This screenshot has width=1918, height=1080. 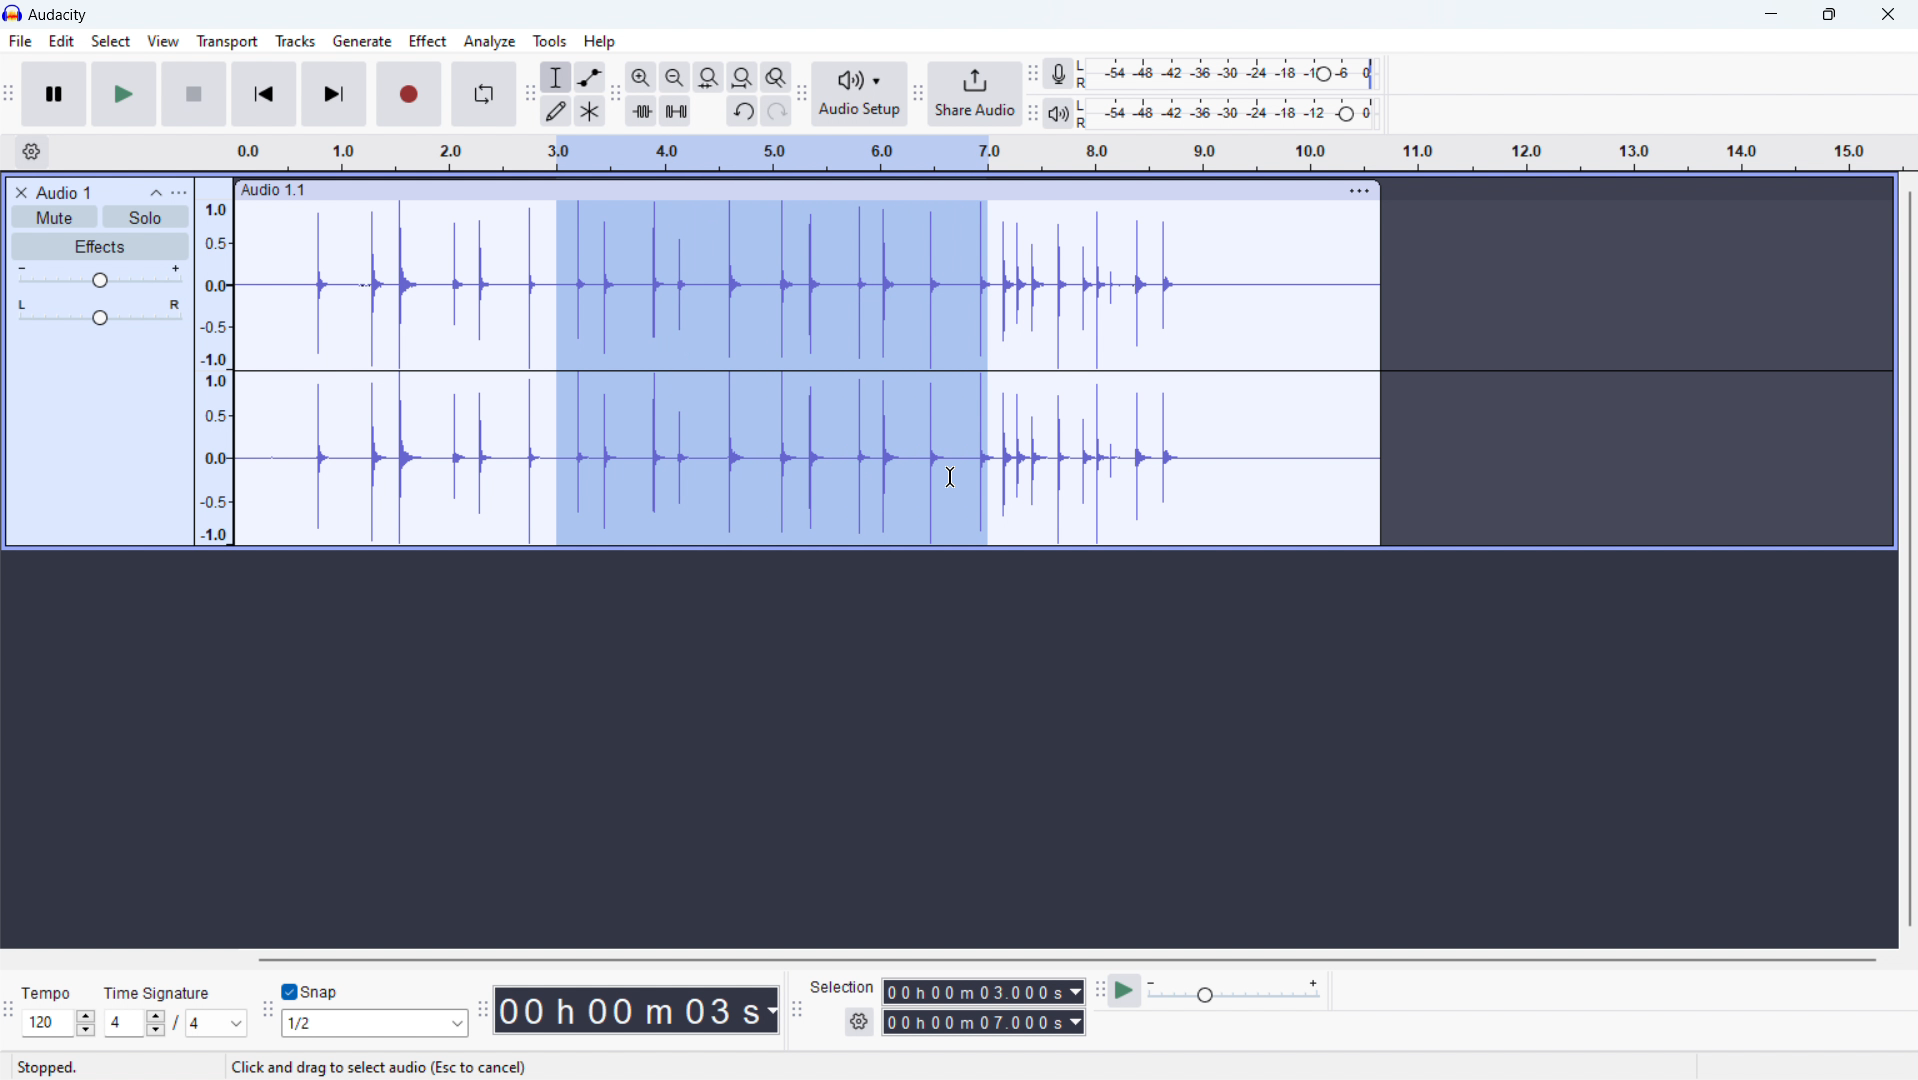 I want to click on draw tool, so click(x=554, y=110).